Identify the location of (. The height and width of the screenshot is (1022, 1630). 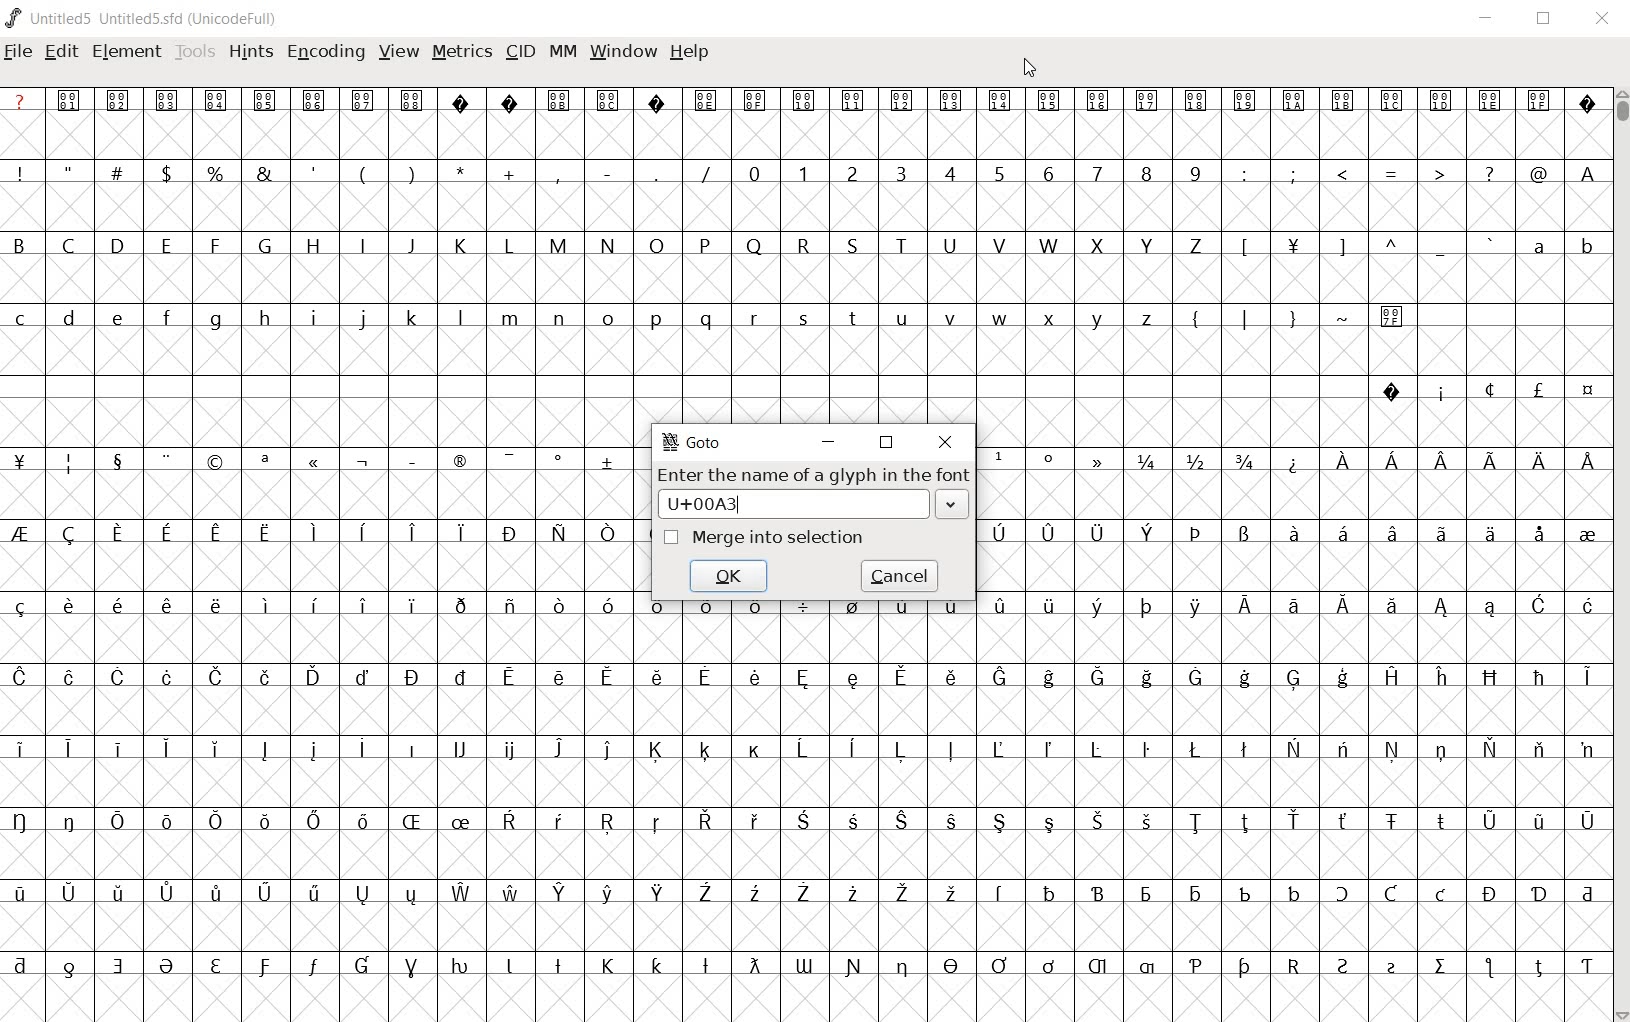
(364, 174).